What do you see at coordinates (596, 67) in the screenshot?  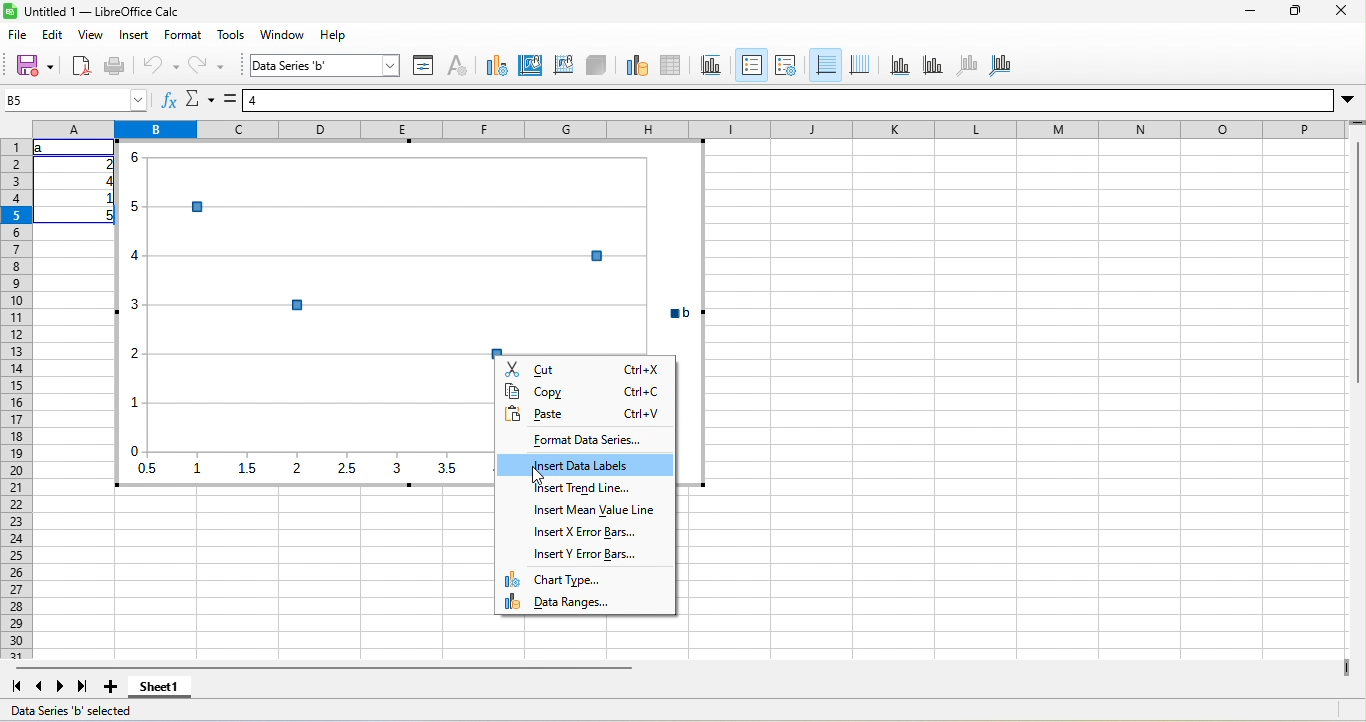 I see `3d view` at bounding box center [596, 67].